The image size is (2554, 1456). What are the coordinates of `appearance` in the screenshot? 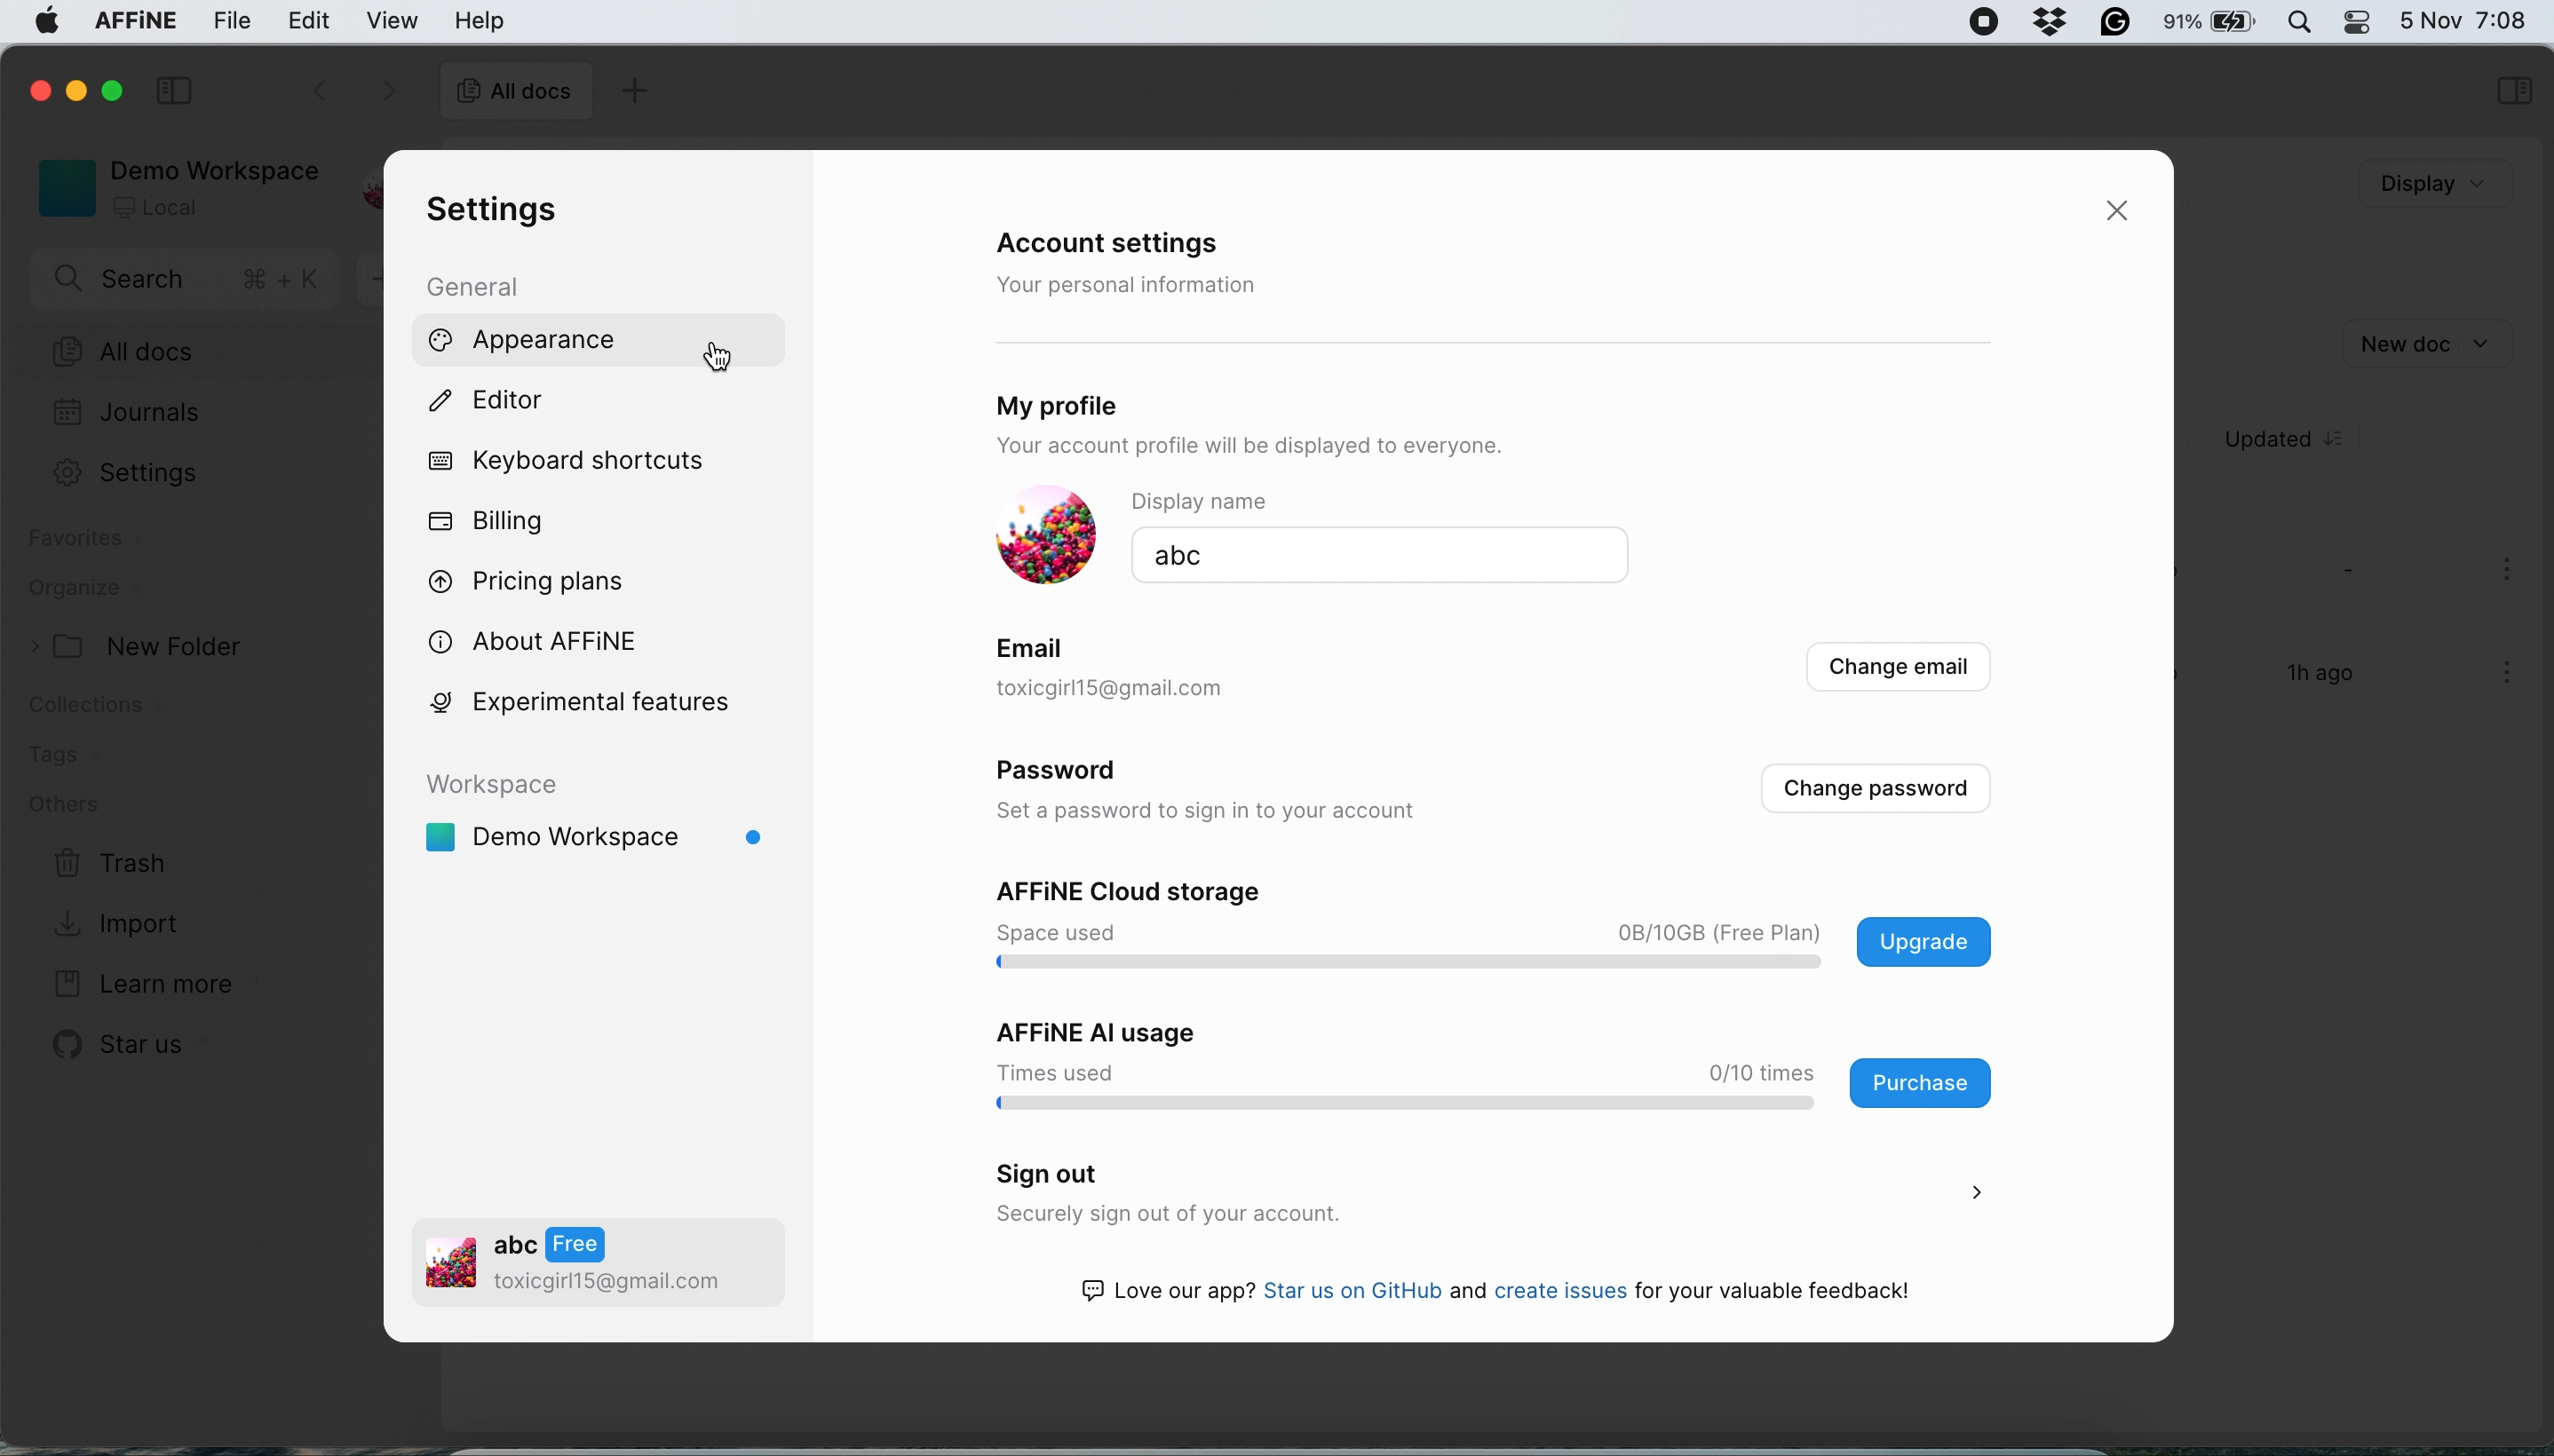 It's located at (527, 339).